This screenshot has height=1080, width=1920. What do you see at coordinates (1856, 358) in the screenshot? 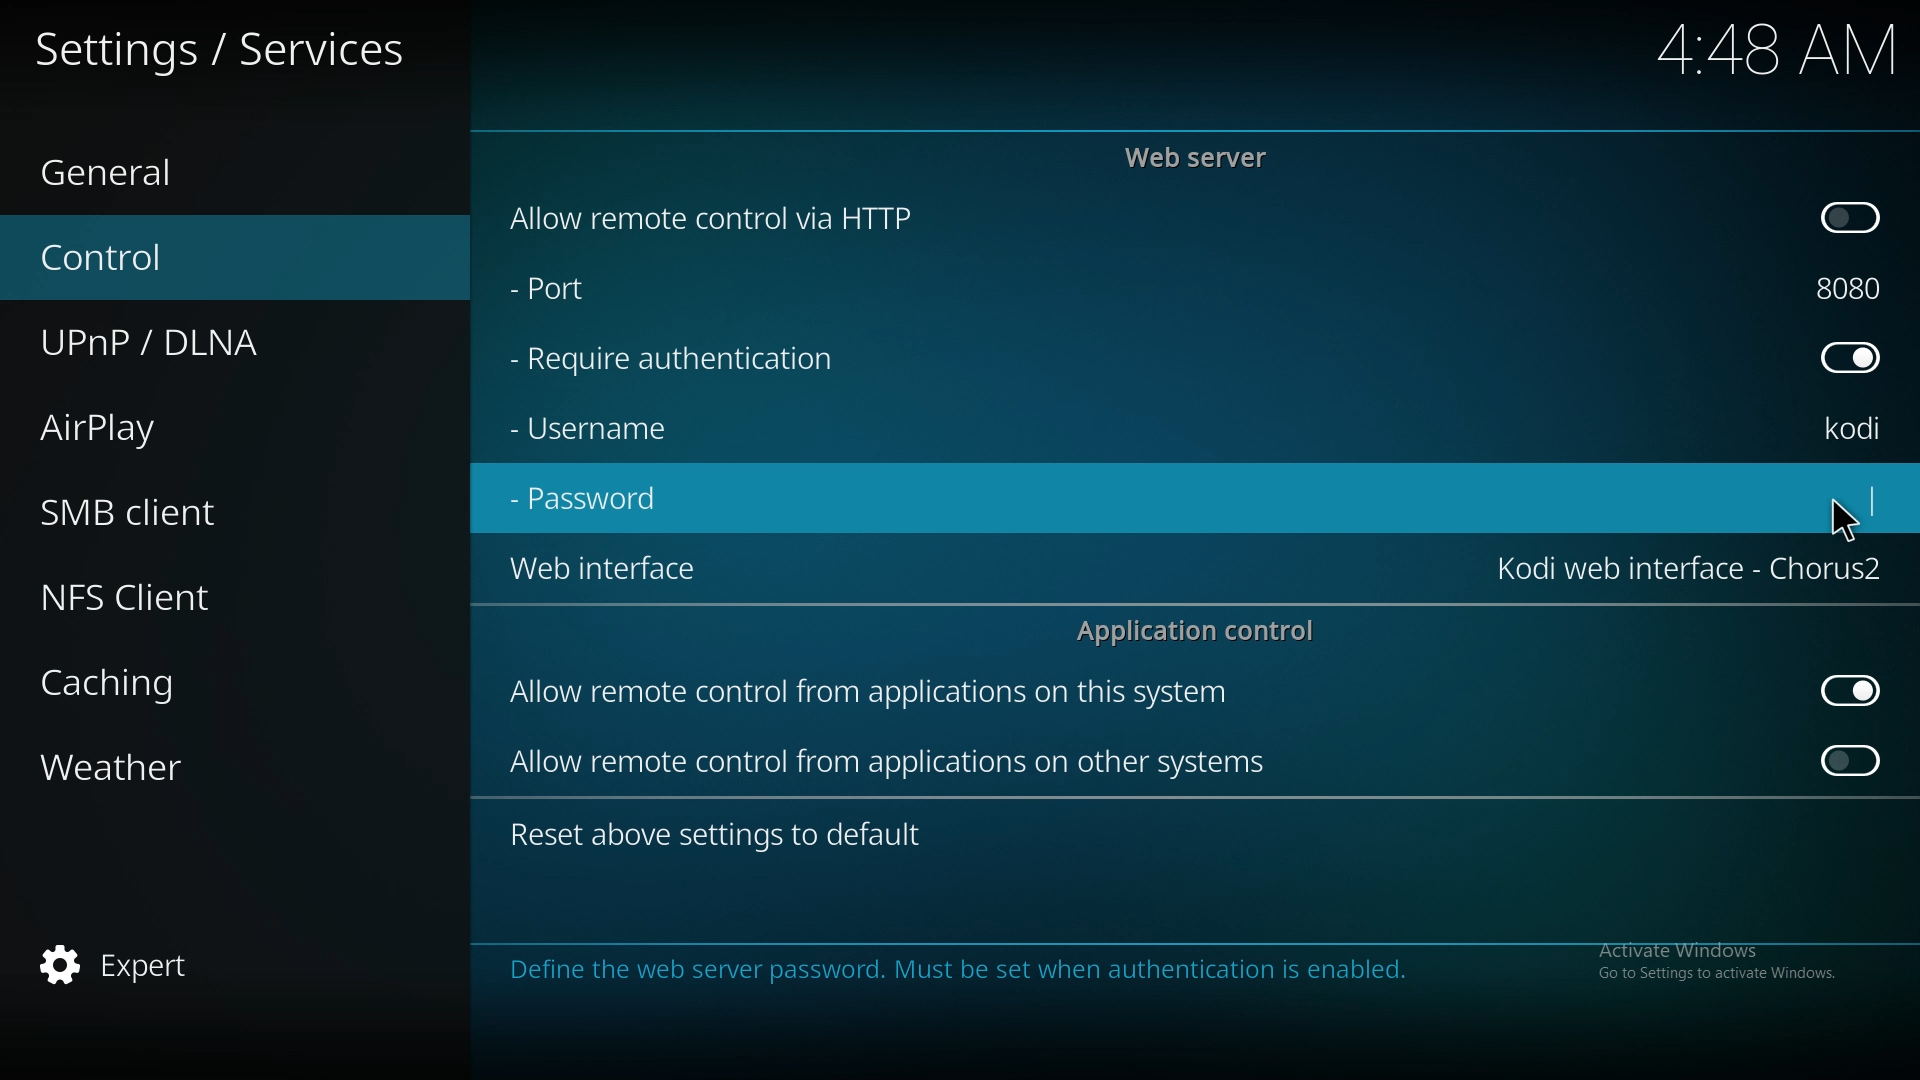
I see `off` at bounding box center [1856, 358].